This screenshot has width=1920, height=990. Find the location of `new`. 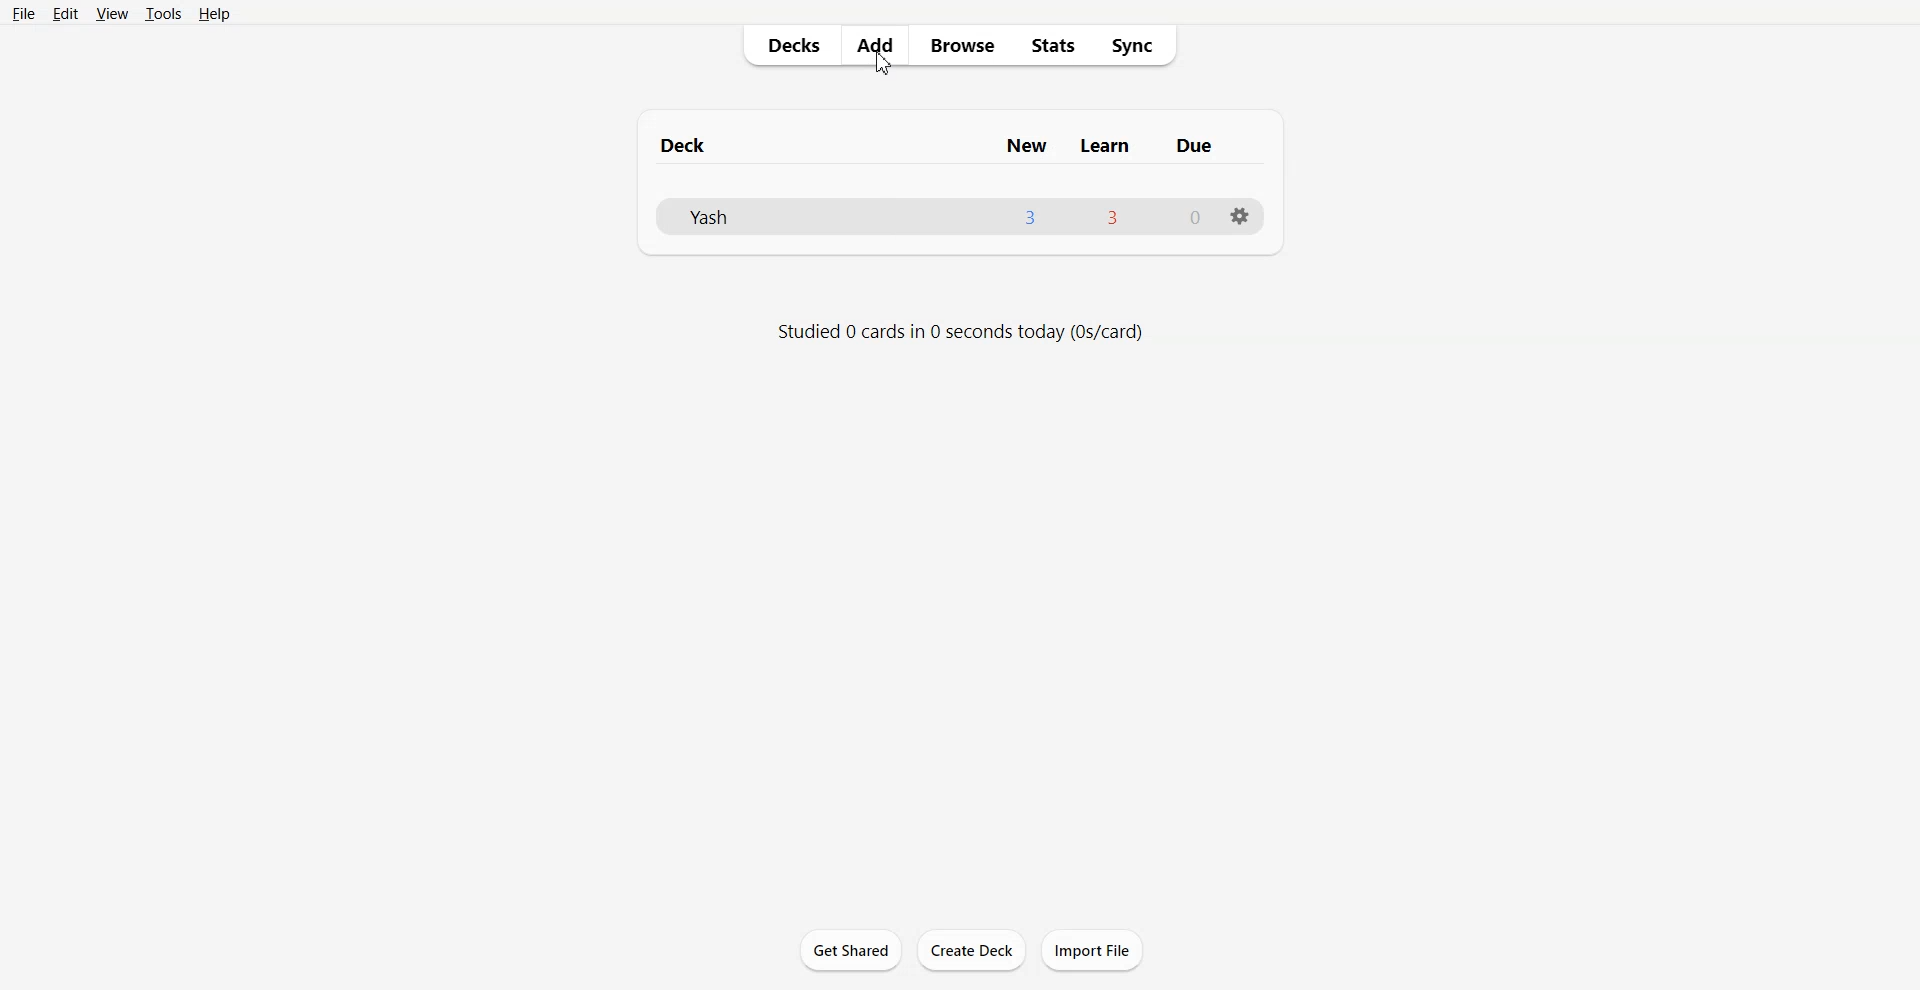

new is located at coordinates (1028, 146).